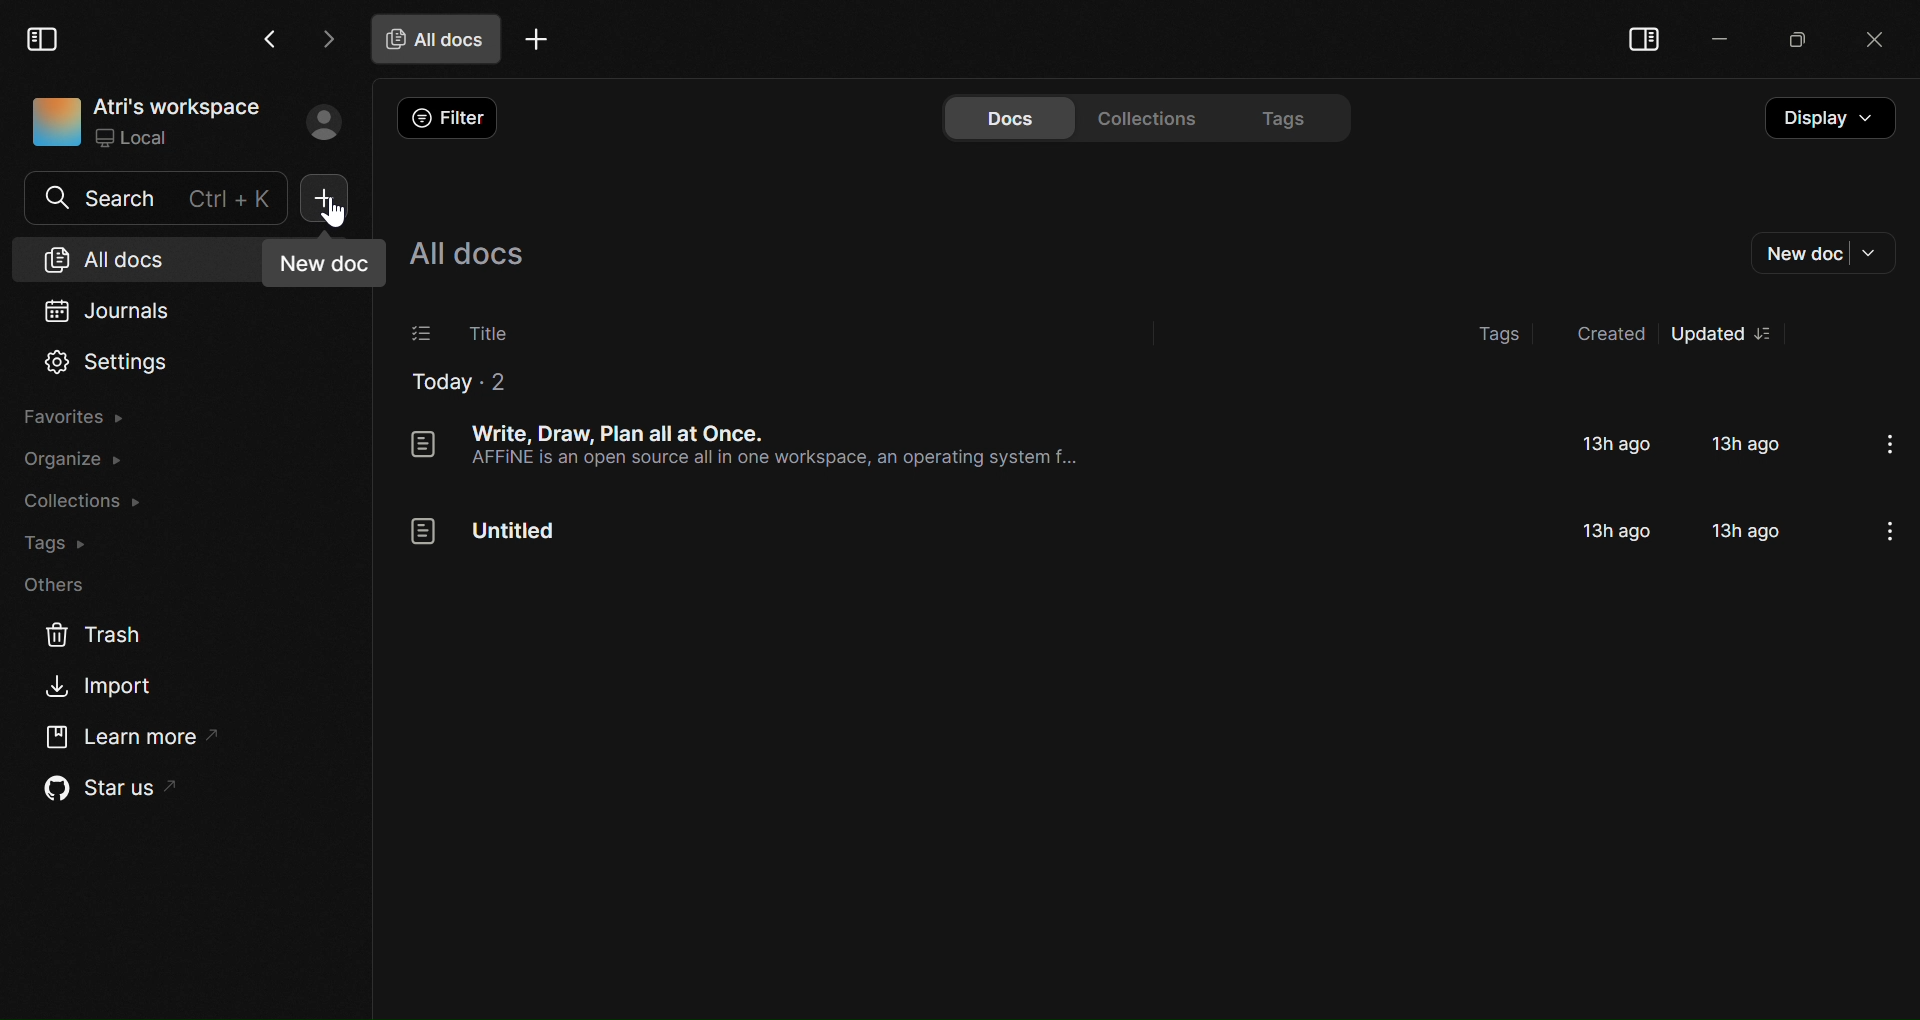 The height and width of the screenshot is (1020, 1920). I want to click on icon, so click(423, 444).